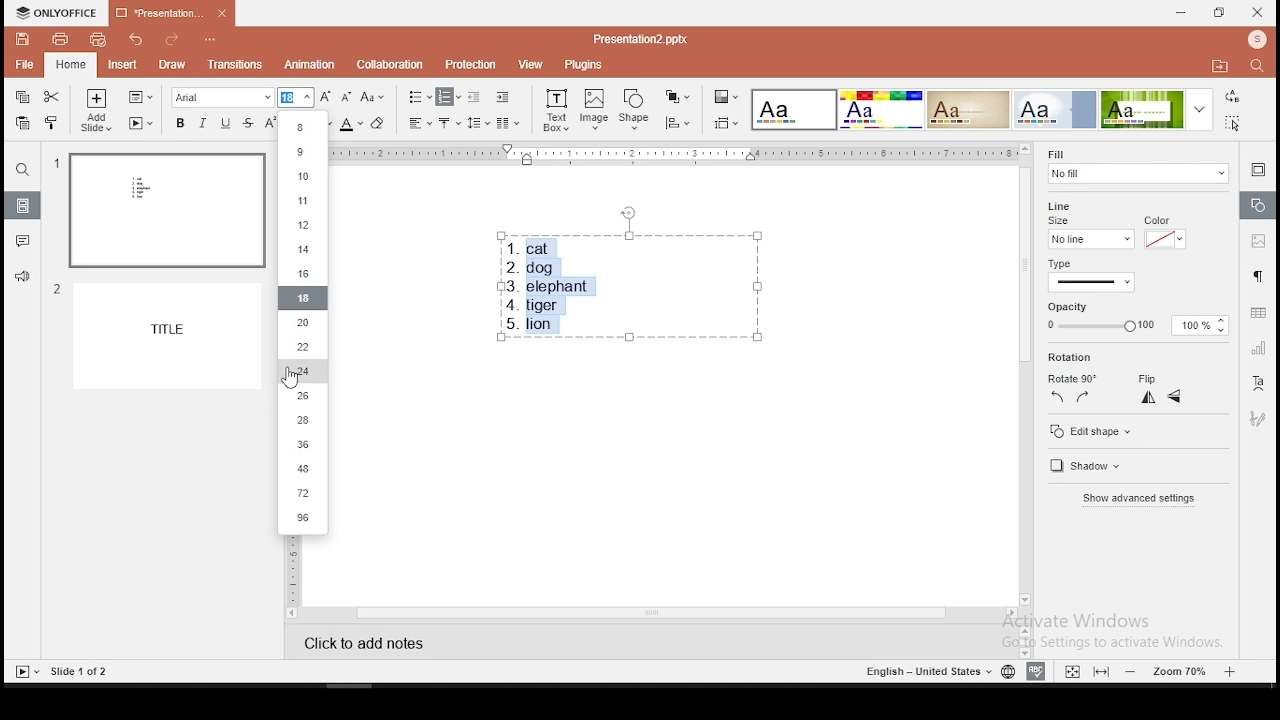 This screenshot has height=720, width=1280. I want to click on slide 1 of 2, so click(76, 673).